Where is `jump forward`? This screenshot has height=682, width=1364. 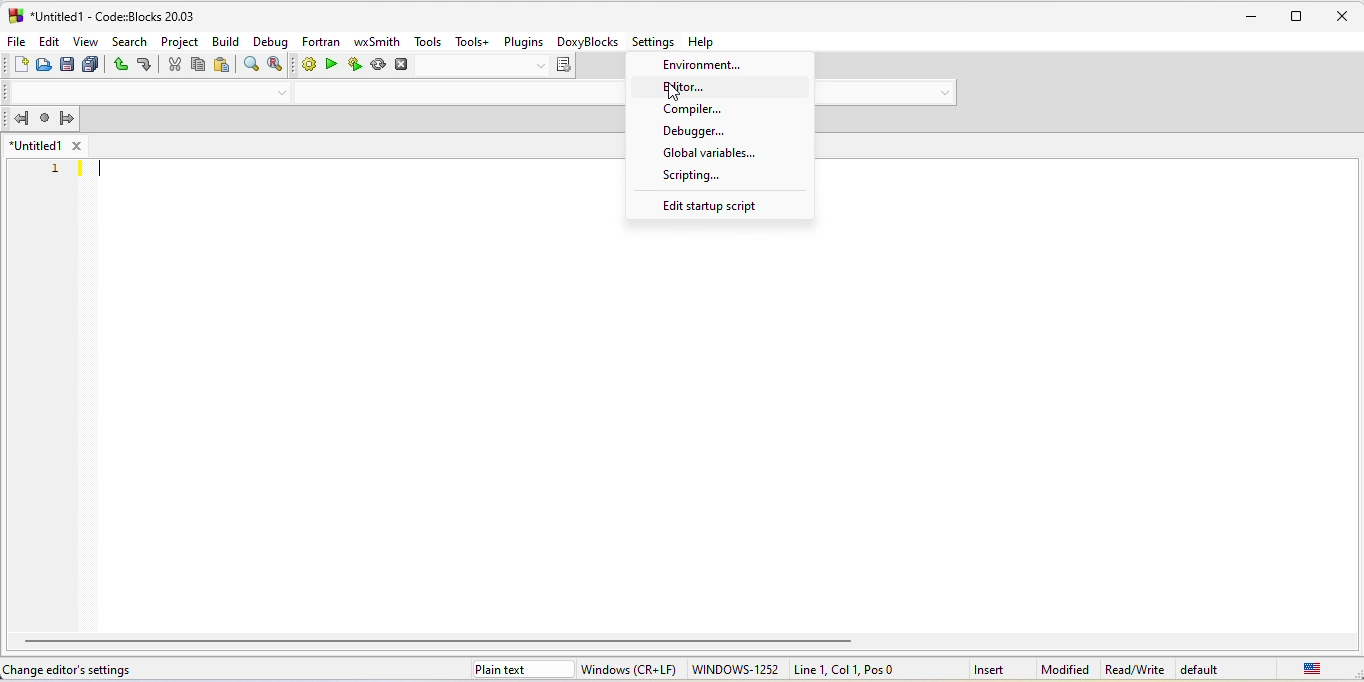 jump forward is located at coordinates (67, 117).